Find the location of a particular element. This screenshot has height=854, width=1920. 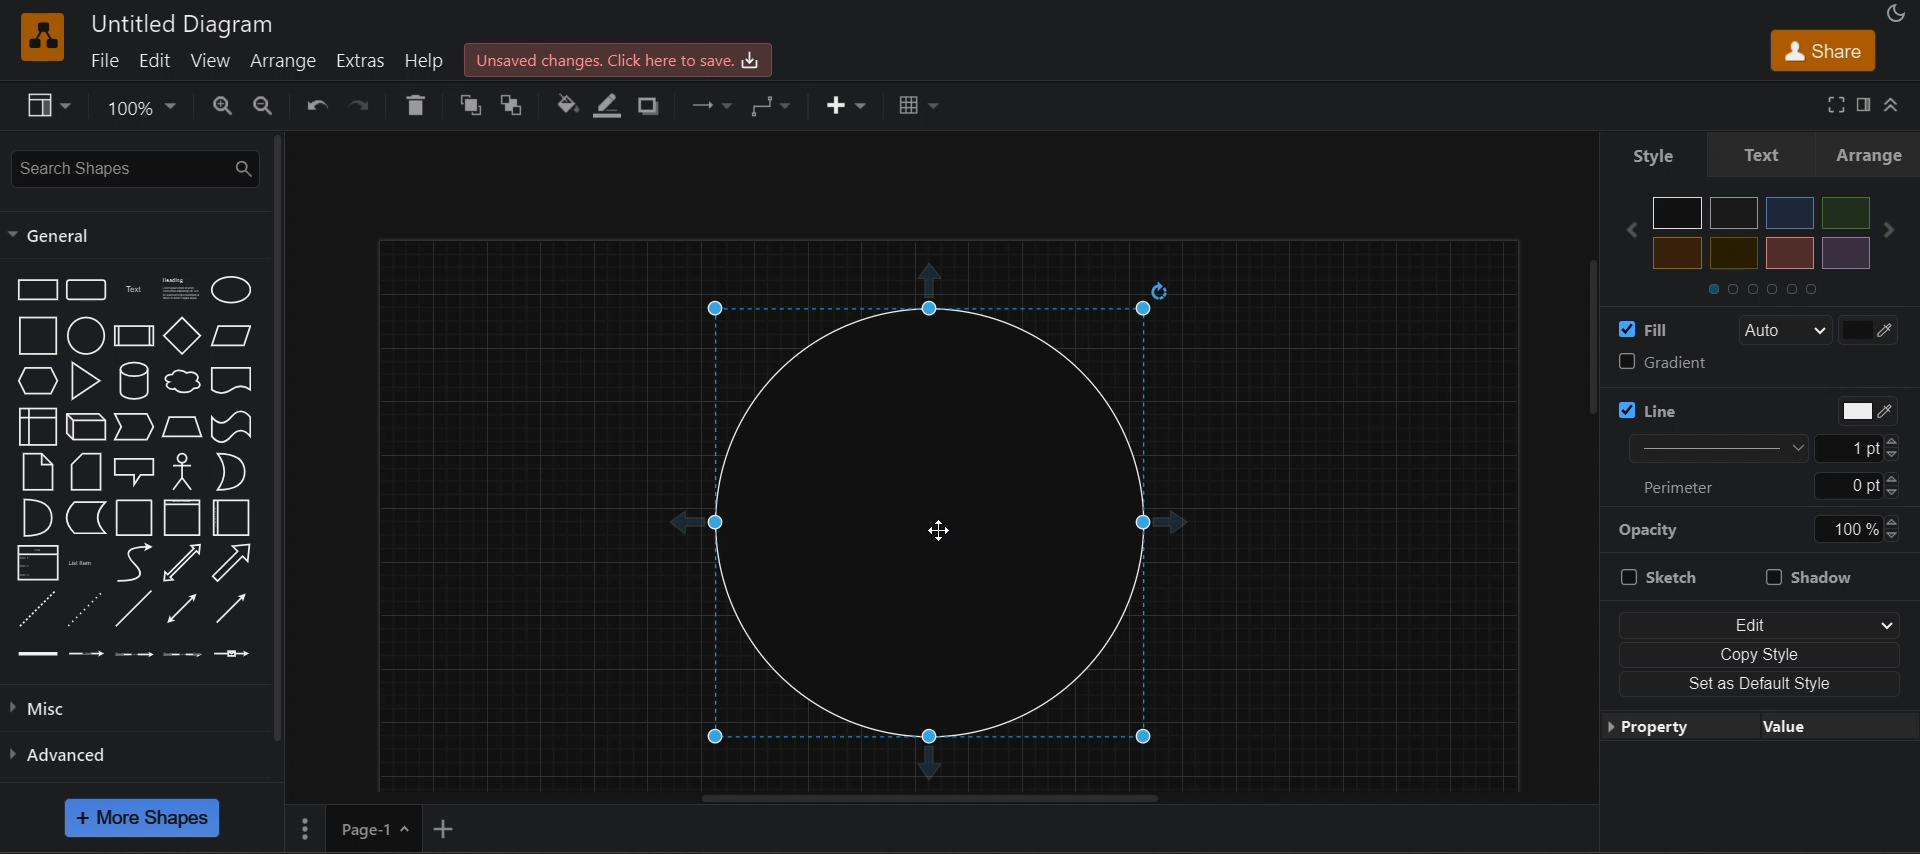

square is located at coordinates (37, 335).